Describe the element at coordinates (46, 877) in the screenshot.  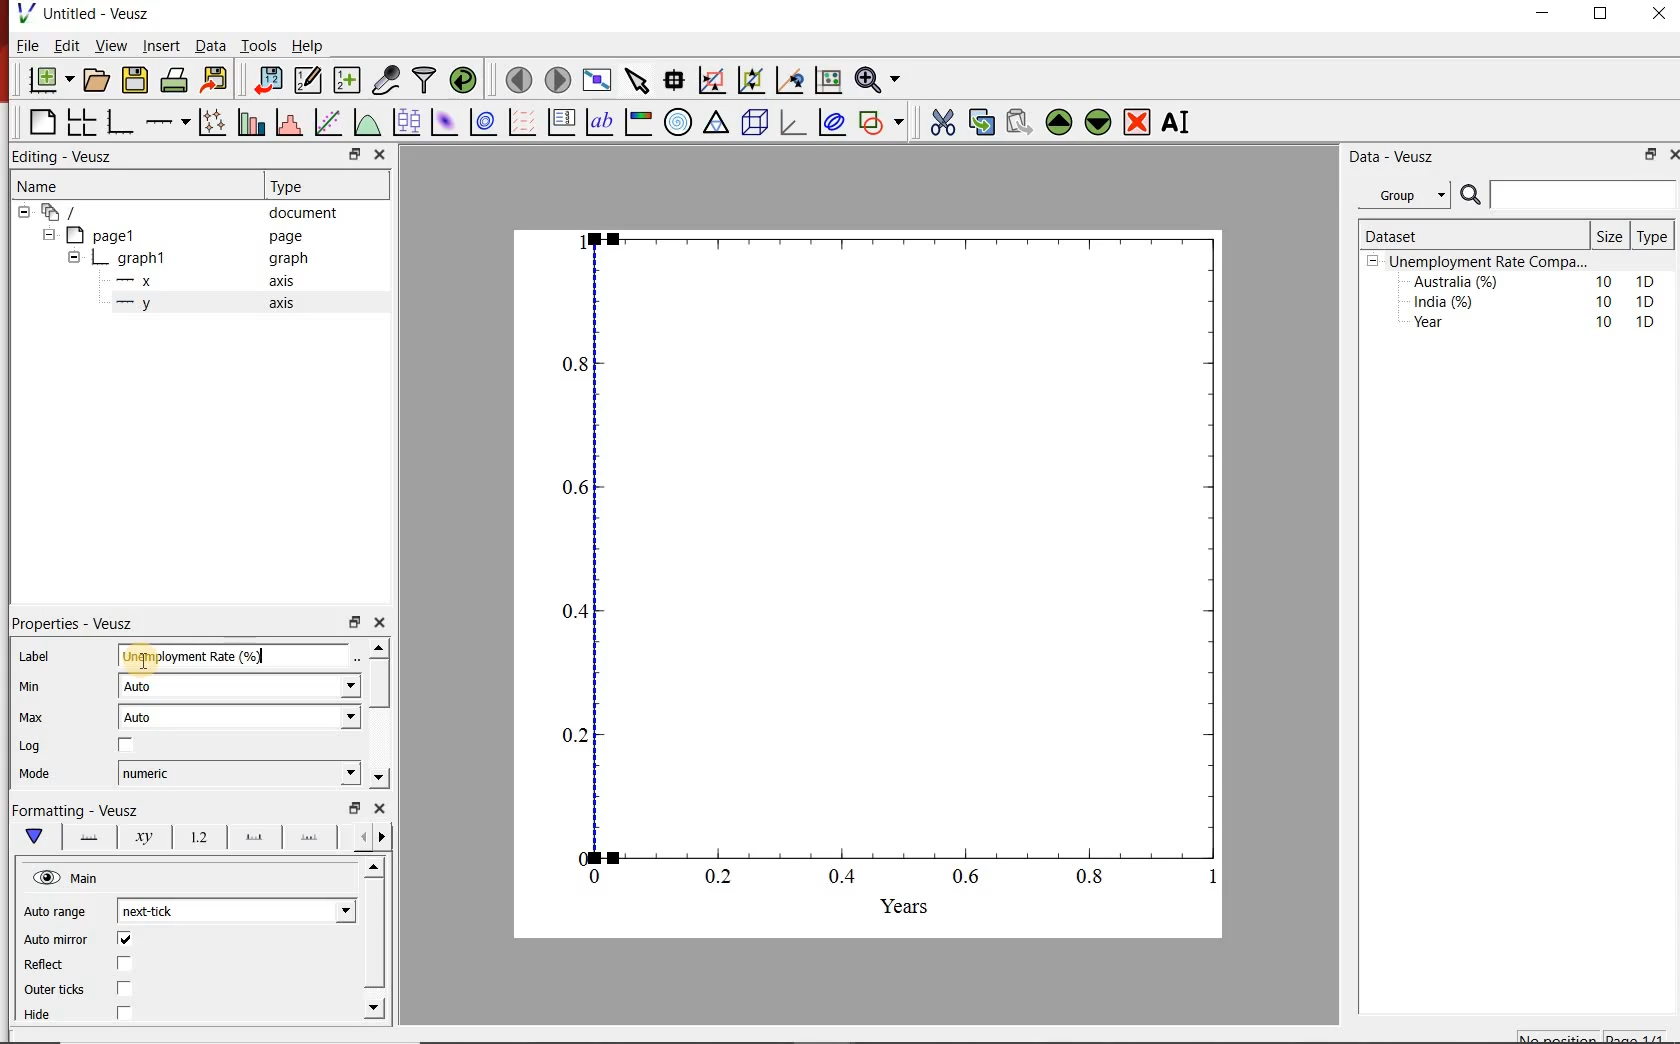
I see `hide/unhide` at that location.